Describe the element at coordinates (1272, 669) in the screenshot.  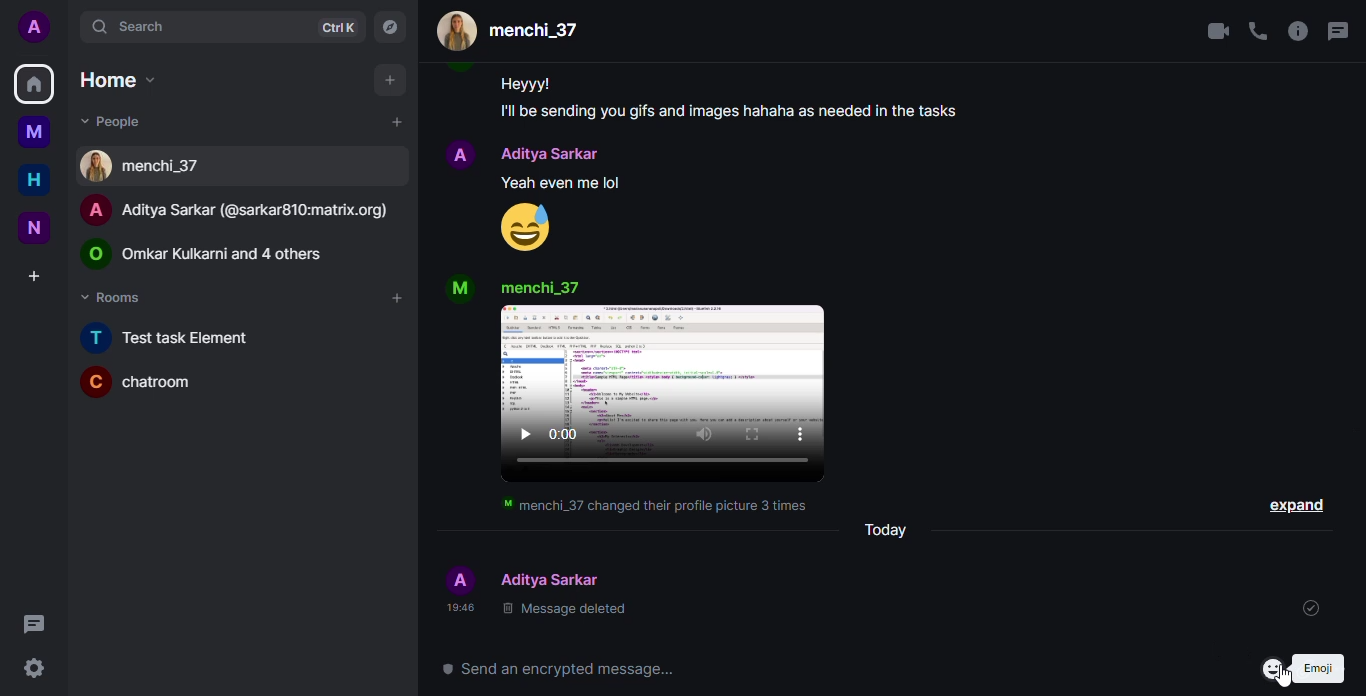
I see `emoji` at that location.